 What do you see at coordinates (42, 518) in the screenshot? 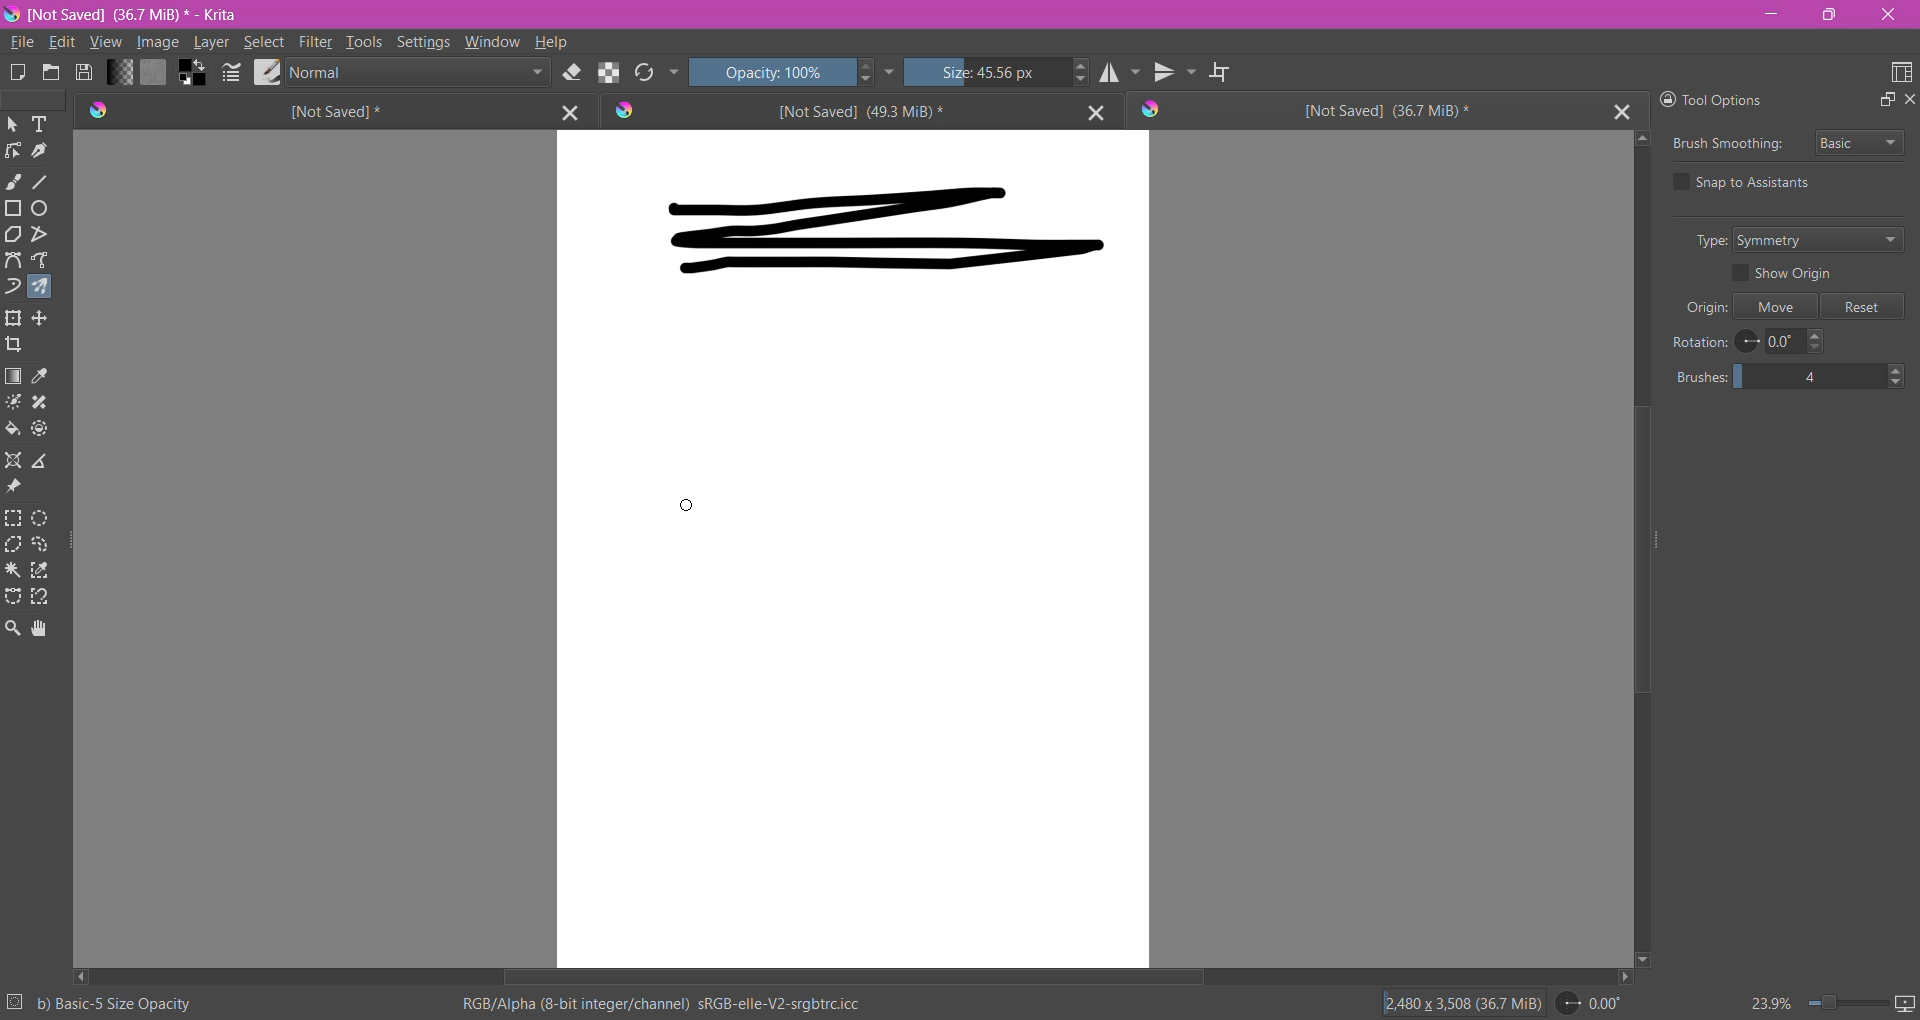
I see `Elliptical Selection Tool` at bounding box center [42, 518].